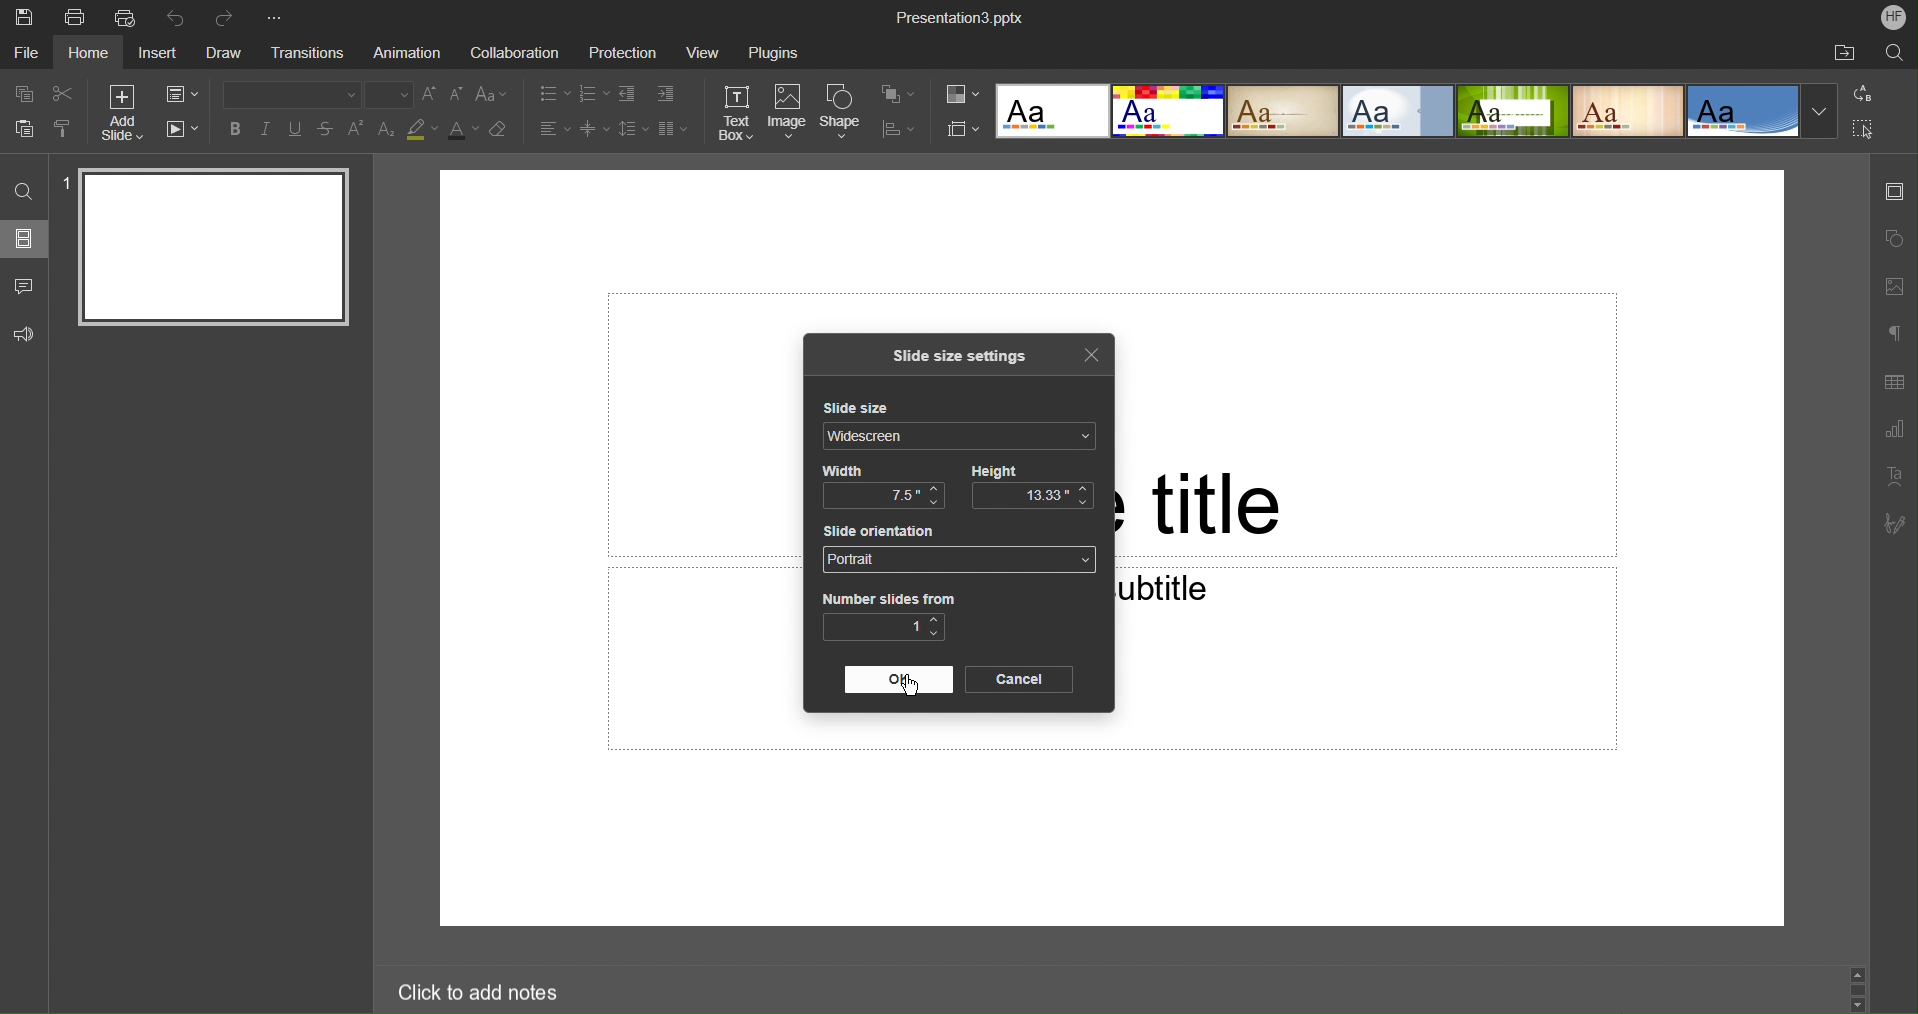  I want to click on Non-Printing Characters, so click(1894, 332).